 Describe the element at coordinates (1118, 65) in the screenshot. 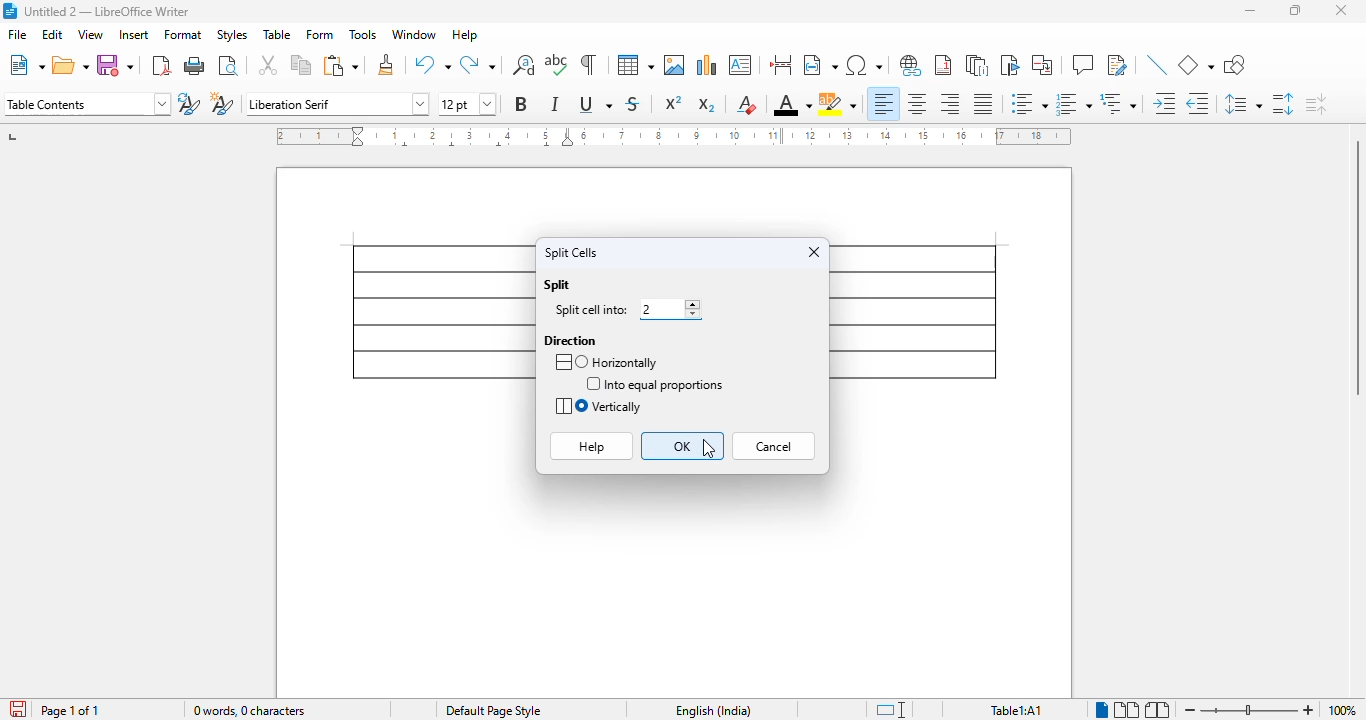

I see `show track changes functions` at that location.